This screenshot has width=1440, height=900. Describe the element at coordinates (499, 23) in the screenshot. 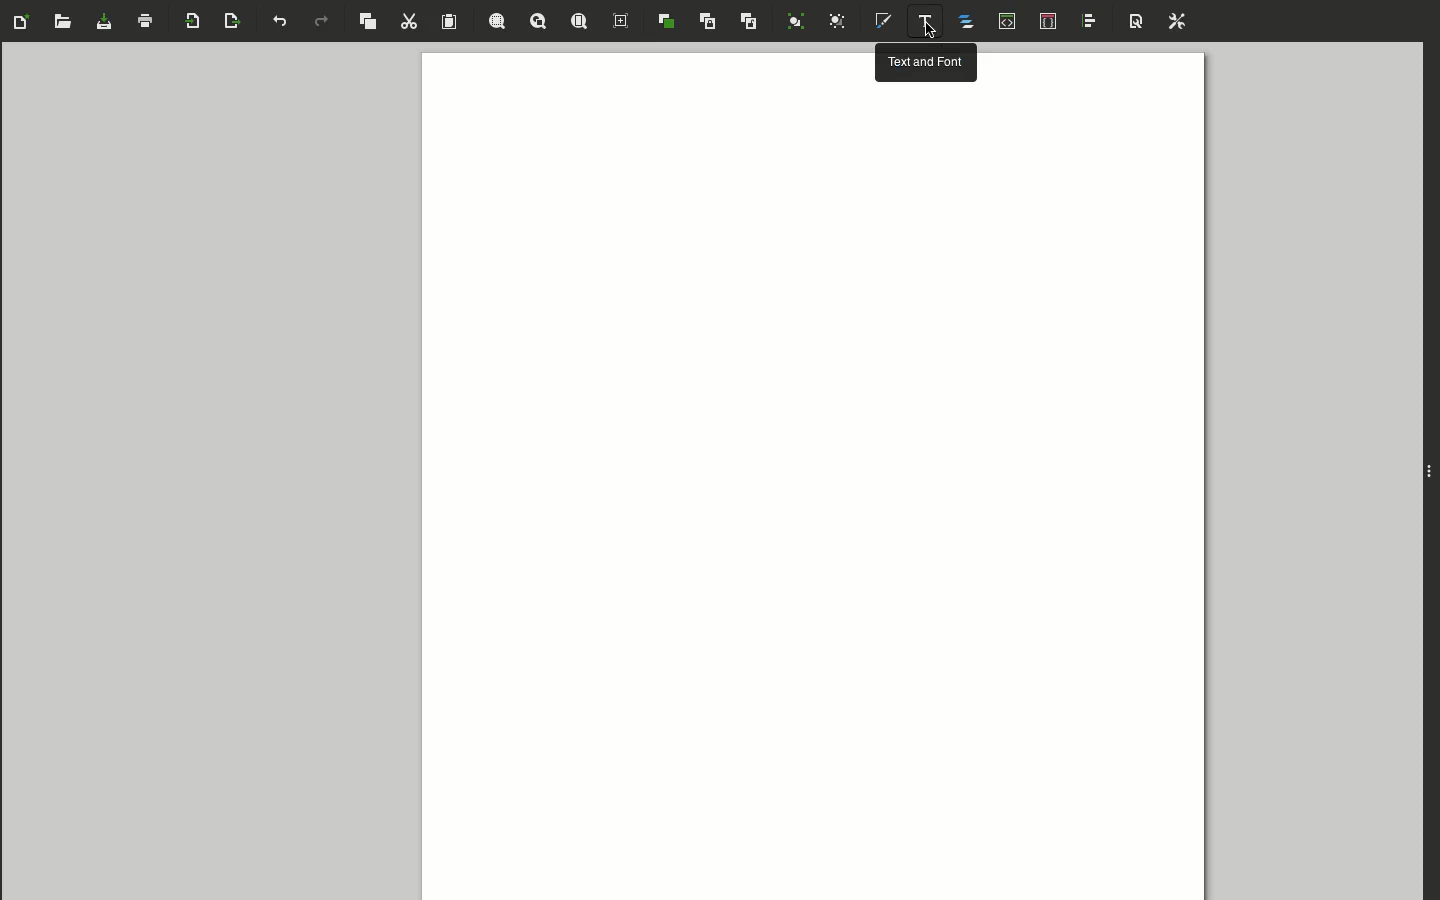

I see `Zoom selection` at that location.